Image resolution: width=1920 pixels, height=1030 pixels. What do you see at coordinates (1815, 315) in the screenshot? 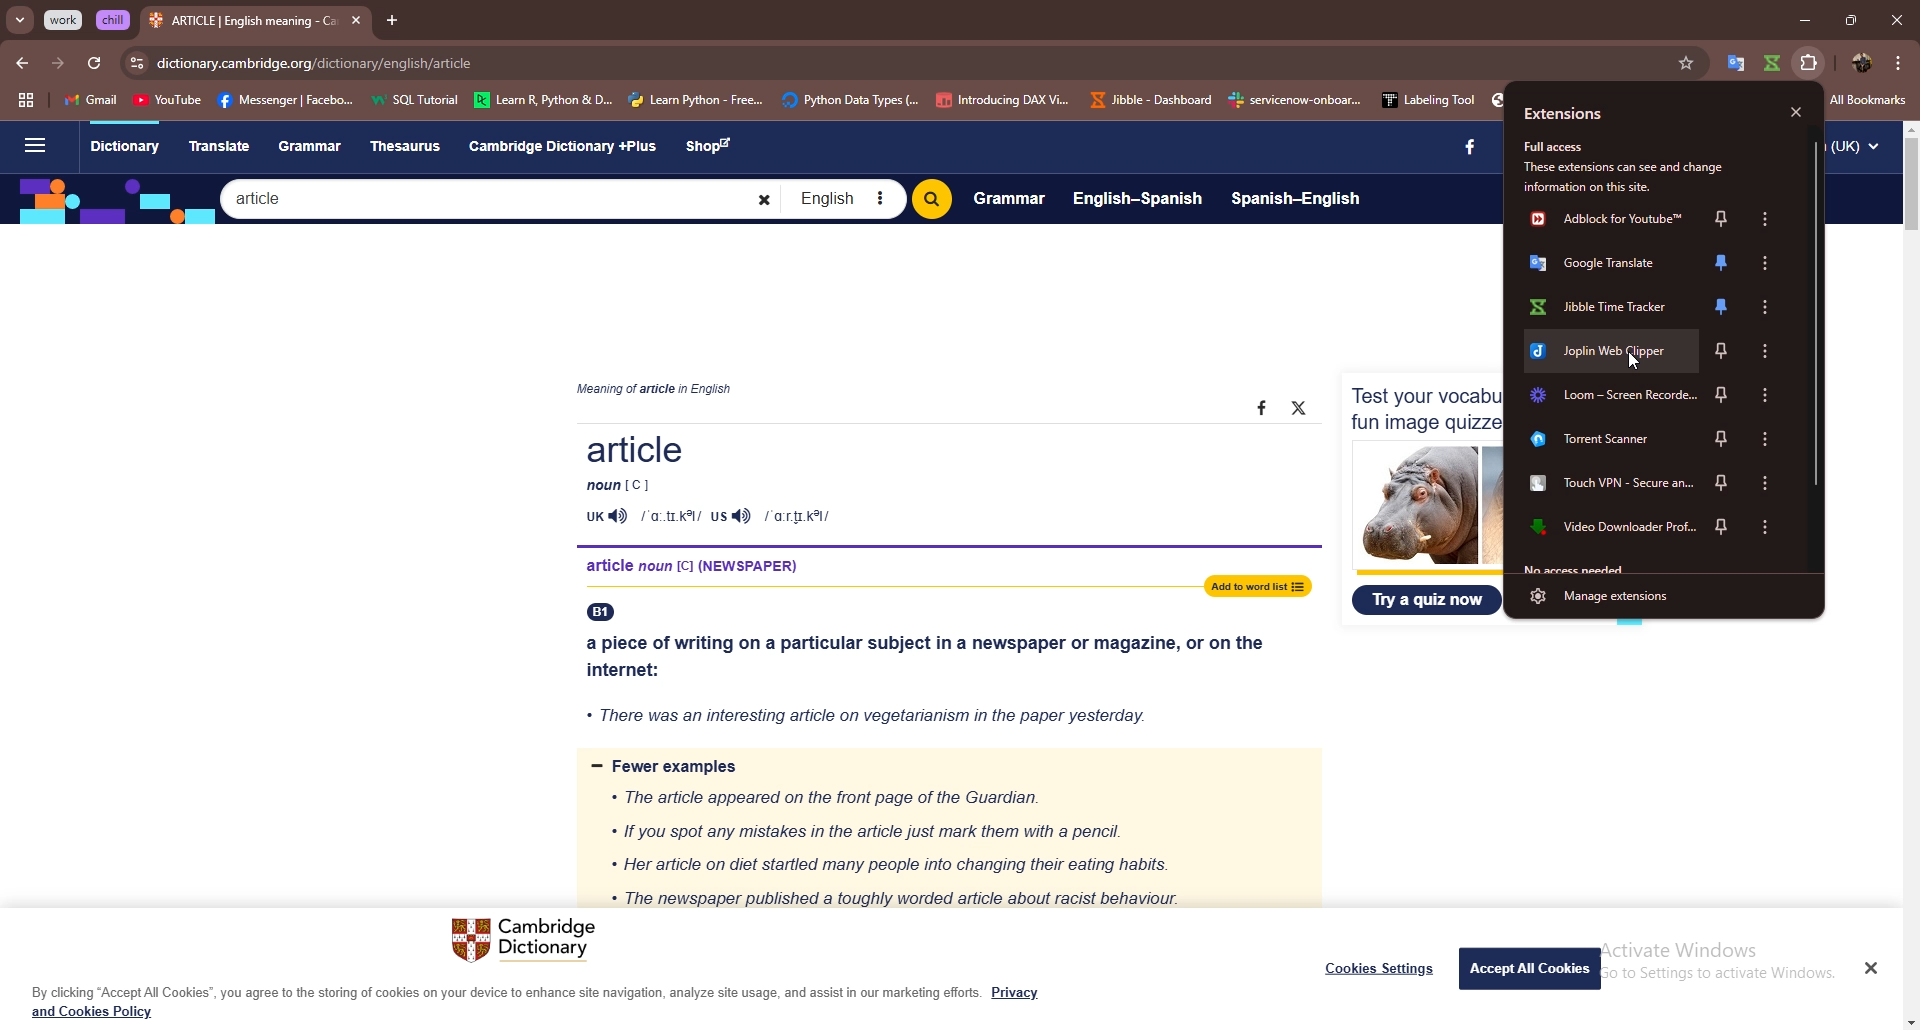
I see `scroll bar` at bounding box center [1815, 315].